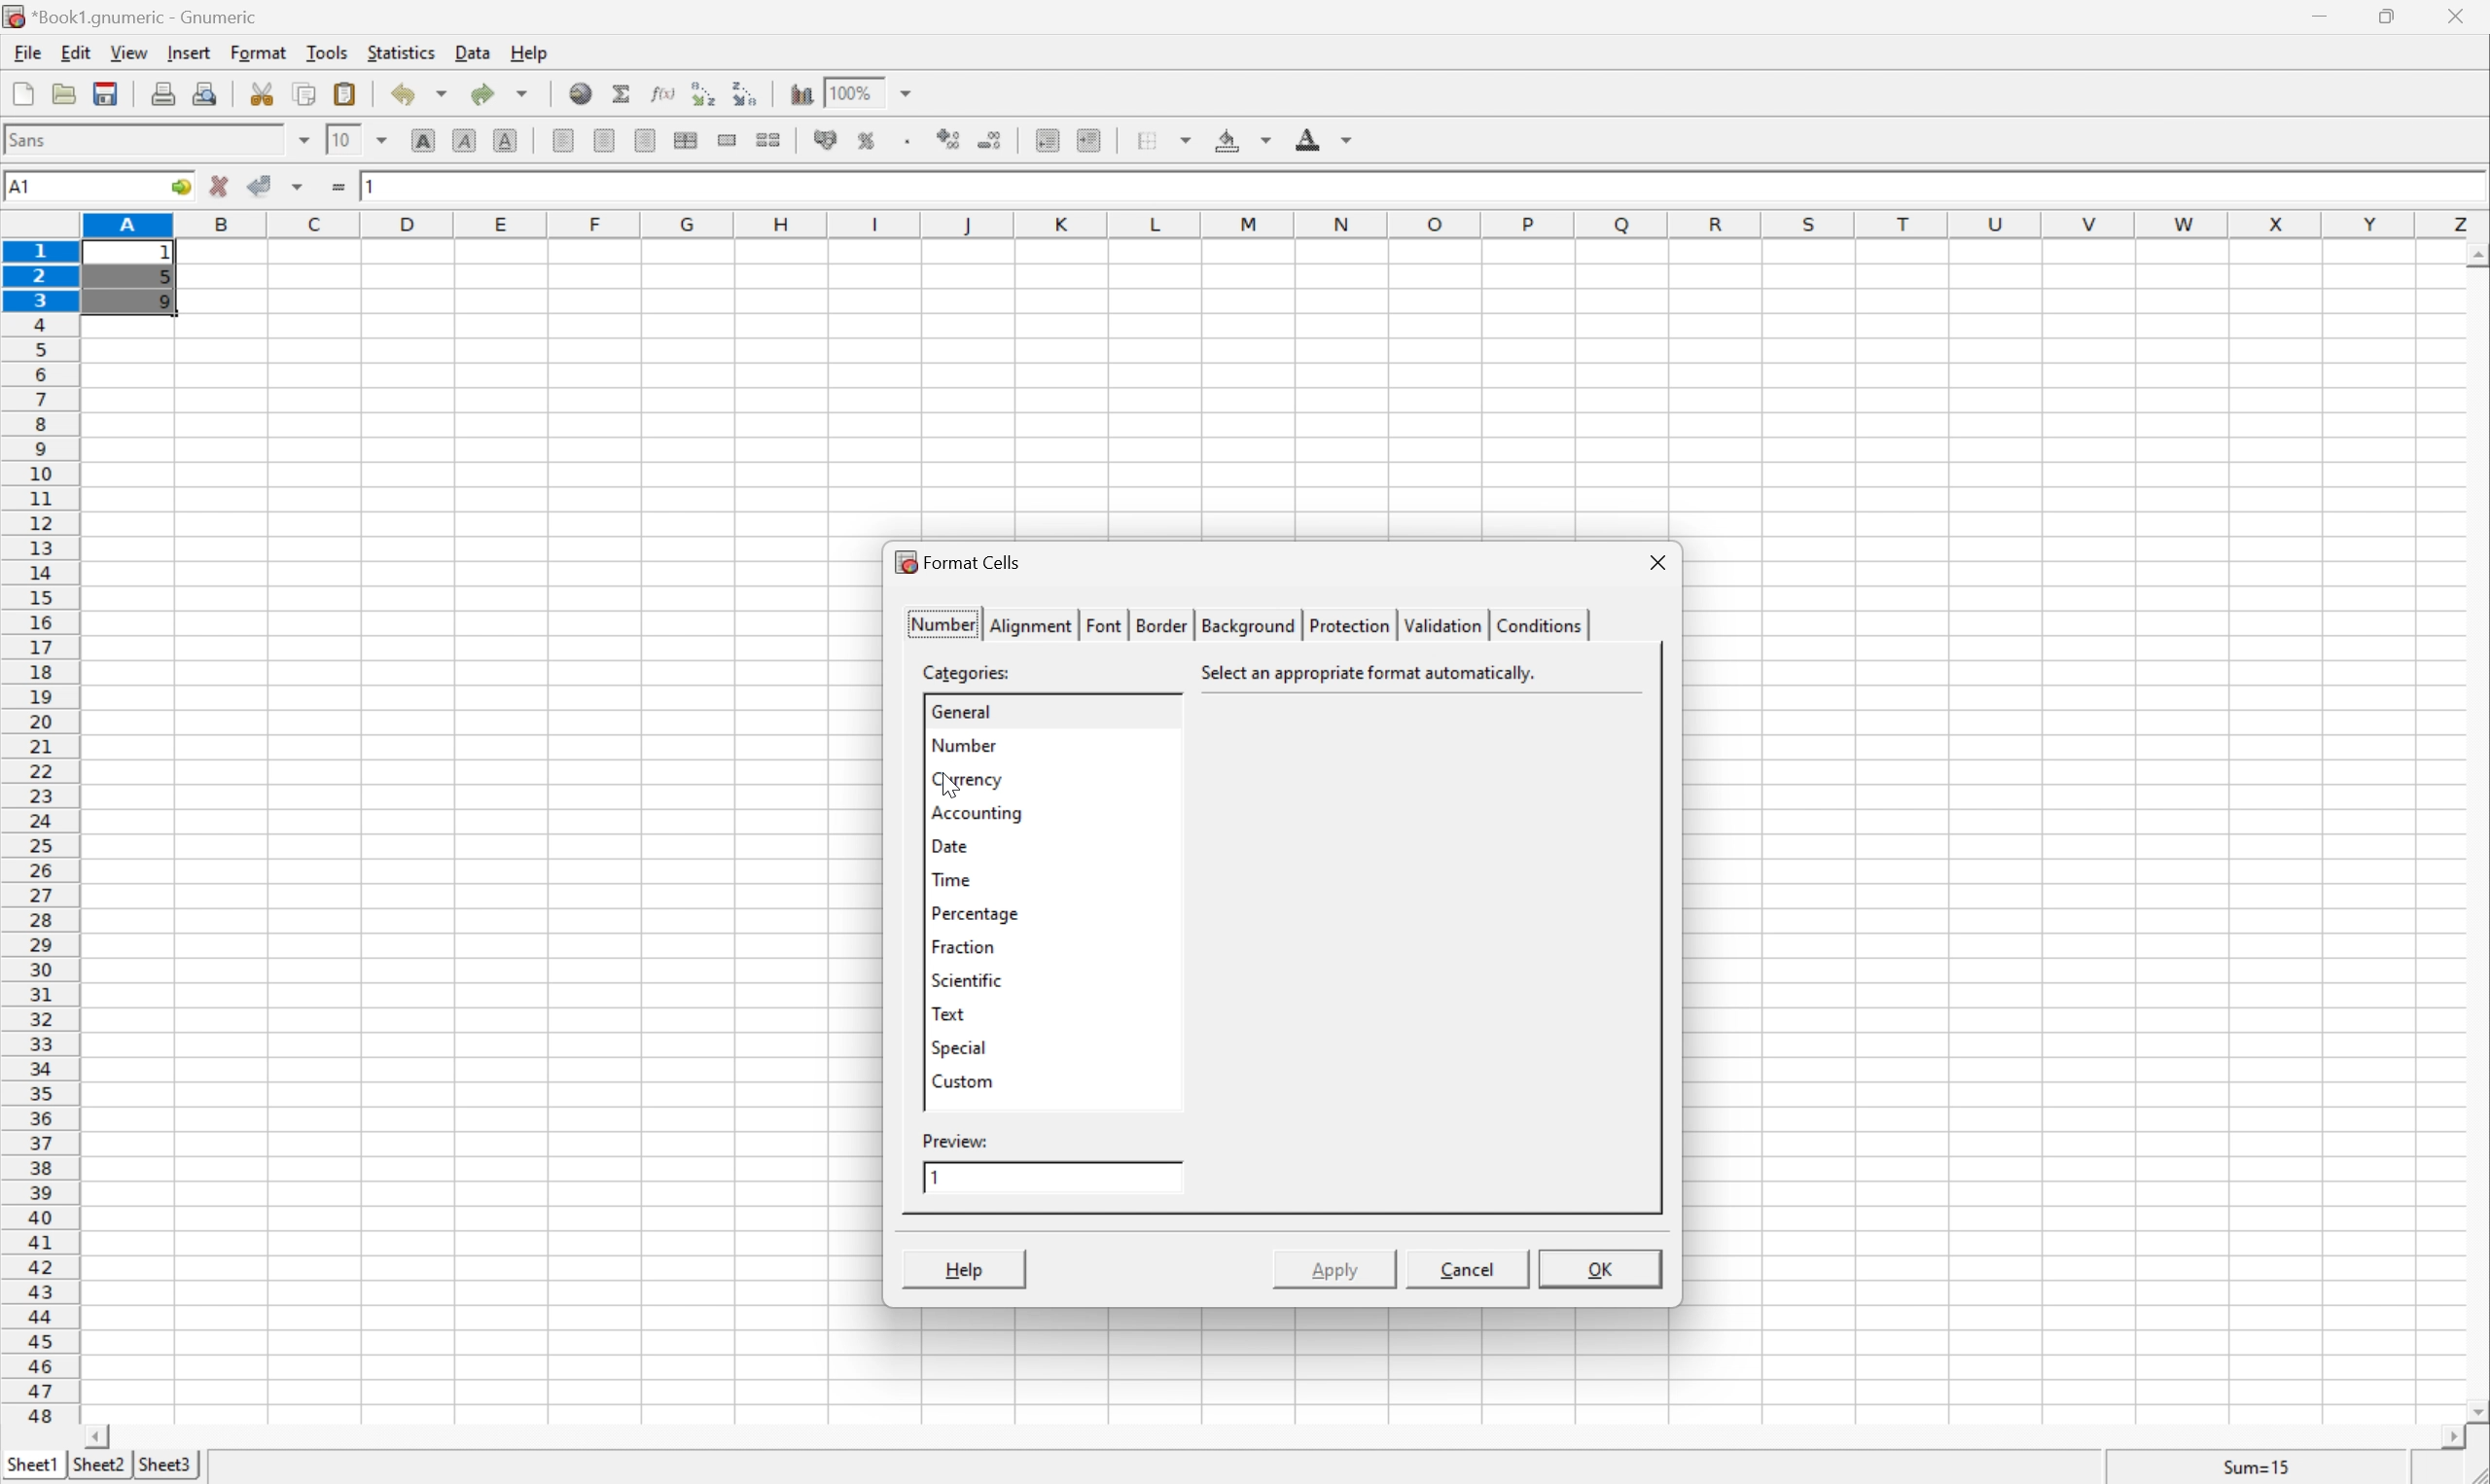  Describe the element at coordinates (299, 187) in the screenshot. I see `accept changes across all selections` at that location.